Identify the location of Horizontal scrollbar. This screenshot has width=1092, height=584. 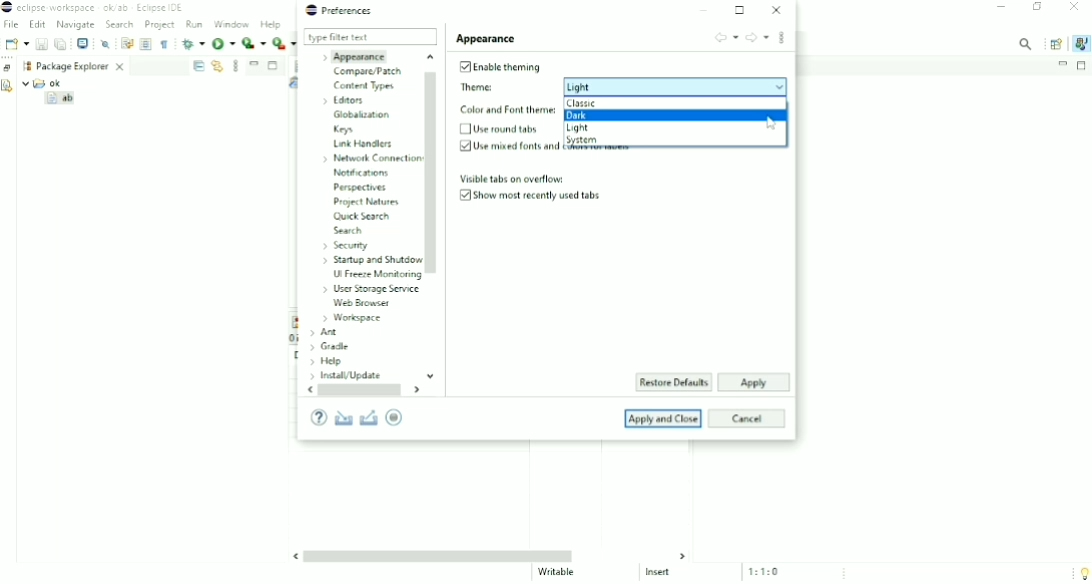
(366, 391).